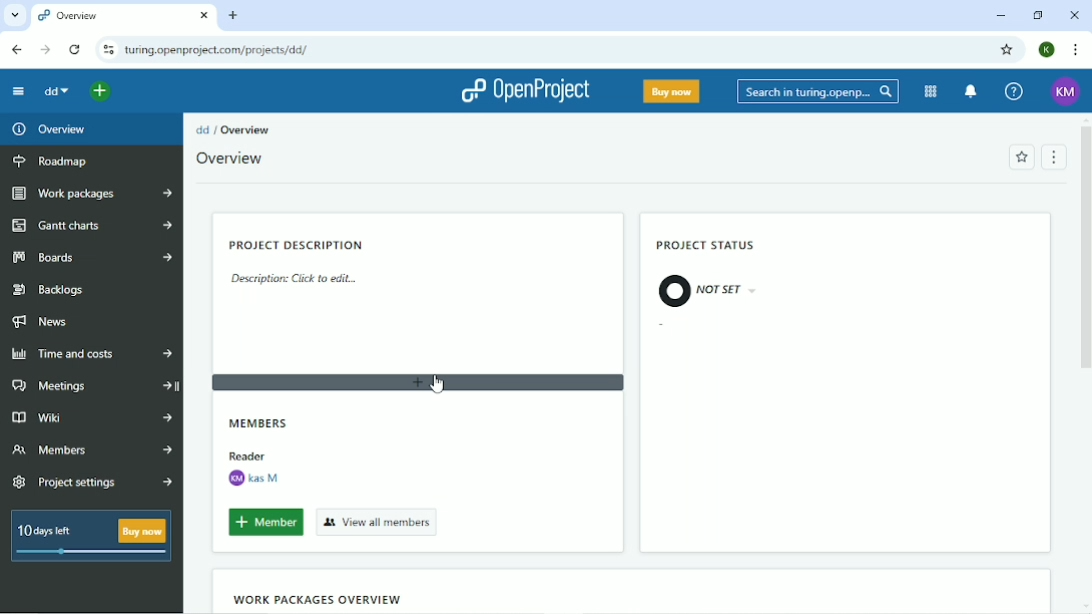  What do you see at coordinates (49, 128) in the screenshot?
I see `Overview` at bounding box center [49, 128].